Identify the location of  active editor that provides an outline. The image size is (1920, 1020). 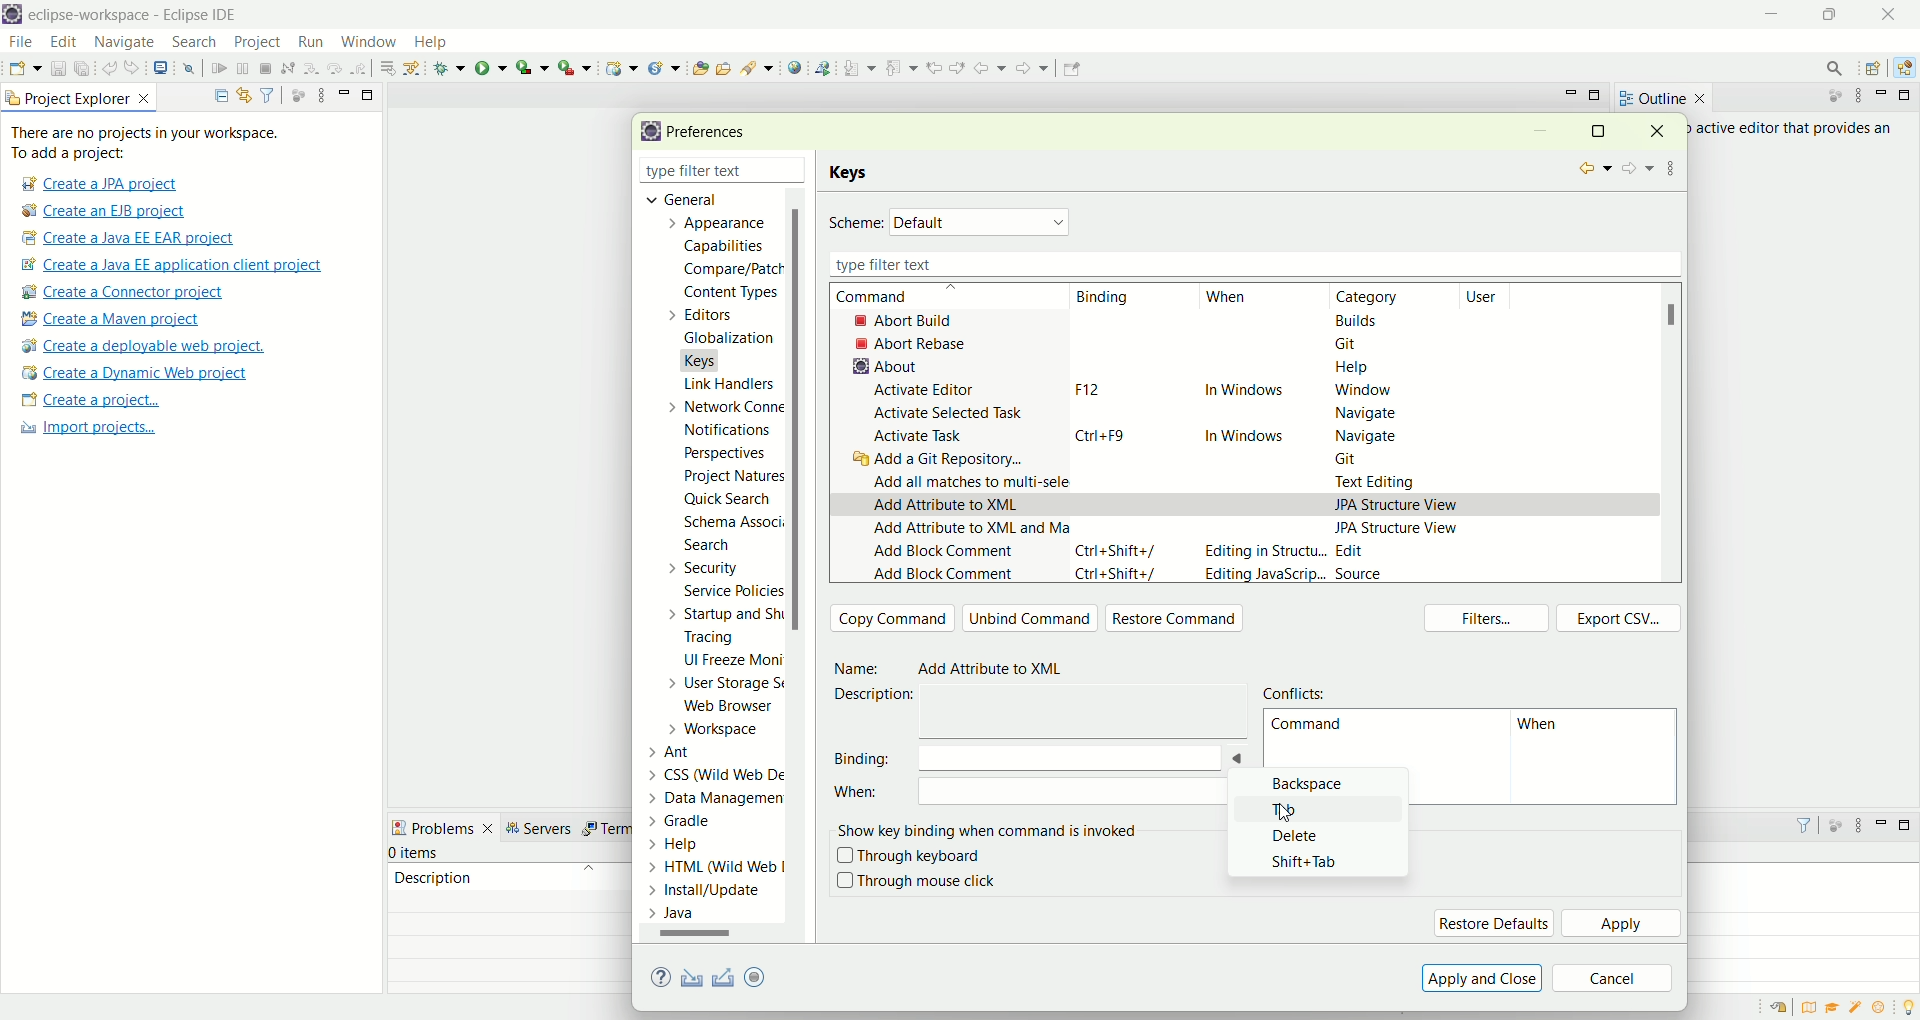
(1796, 129).